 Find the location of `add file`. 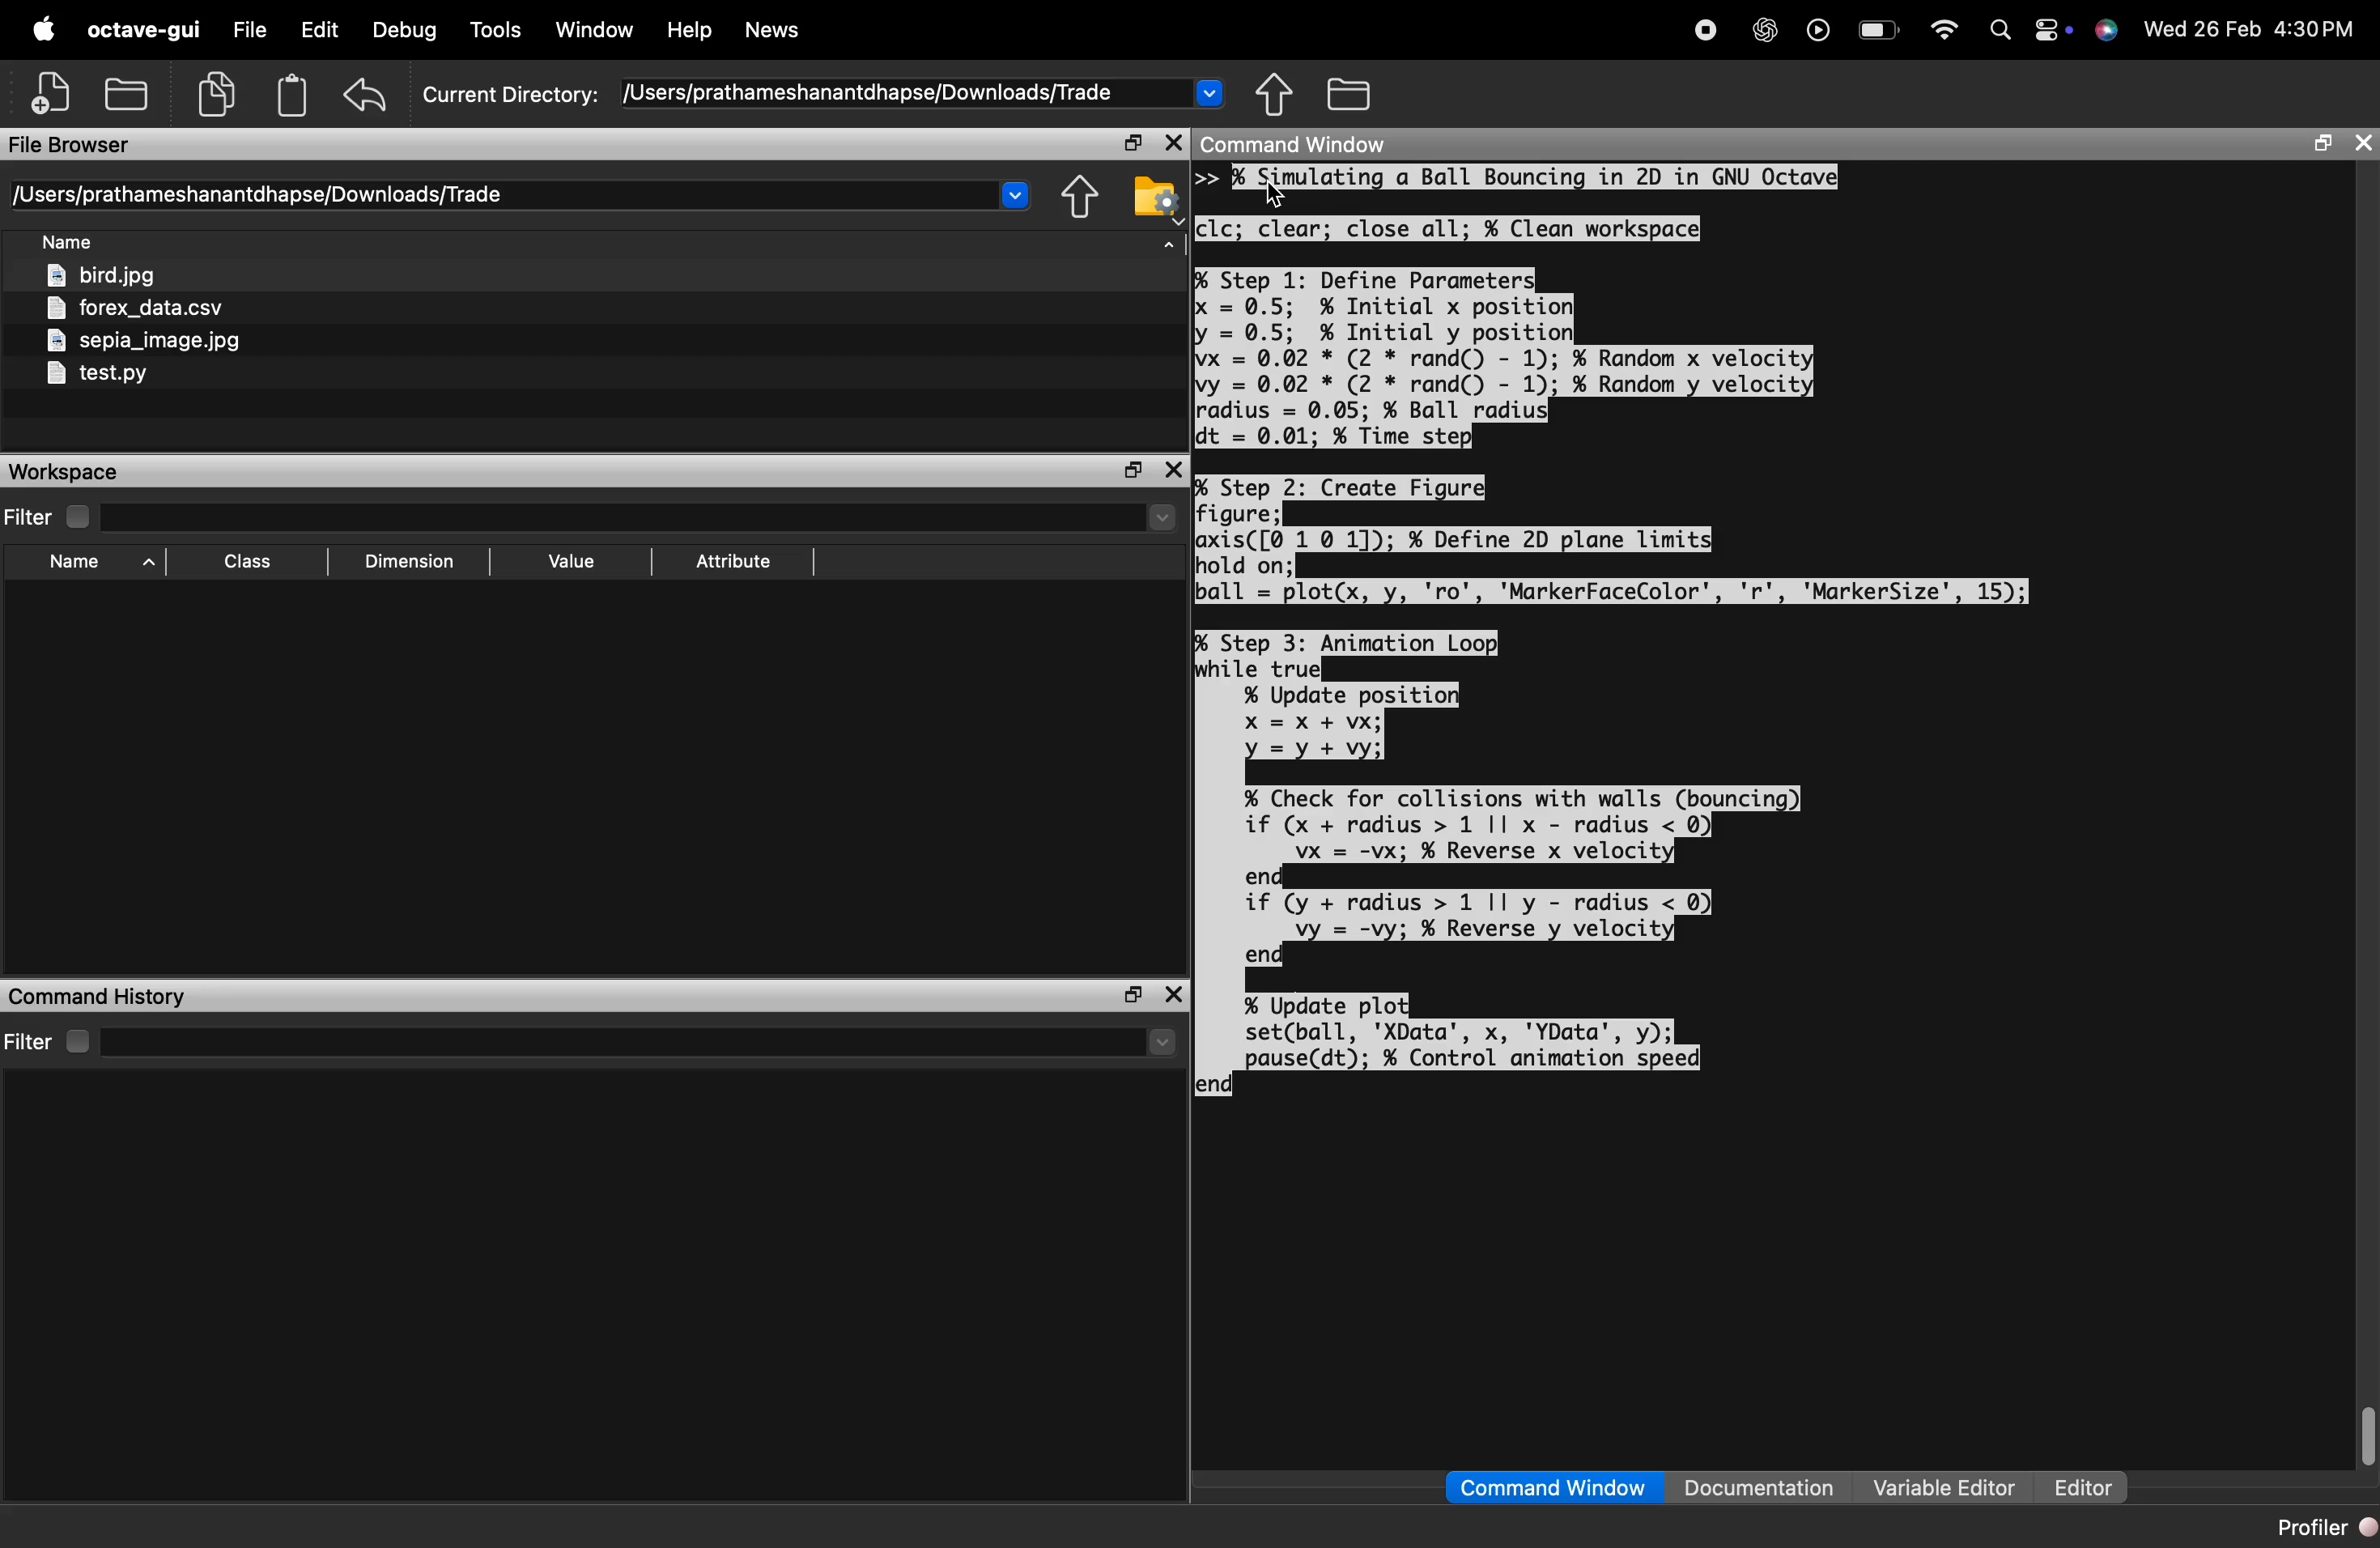

add file is located at coordinates (54, 88).